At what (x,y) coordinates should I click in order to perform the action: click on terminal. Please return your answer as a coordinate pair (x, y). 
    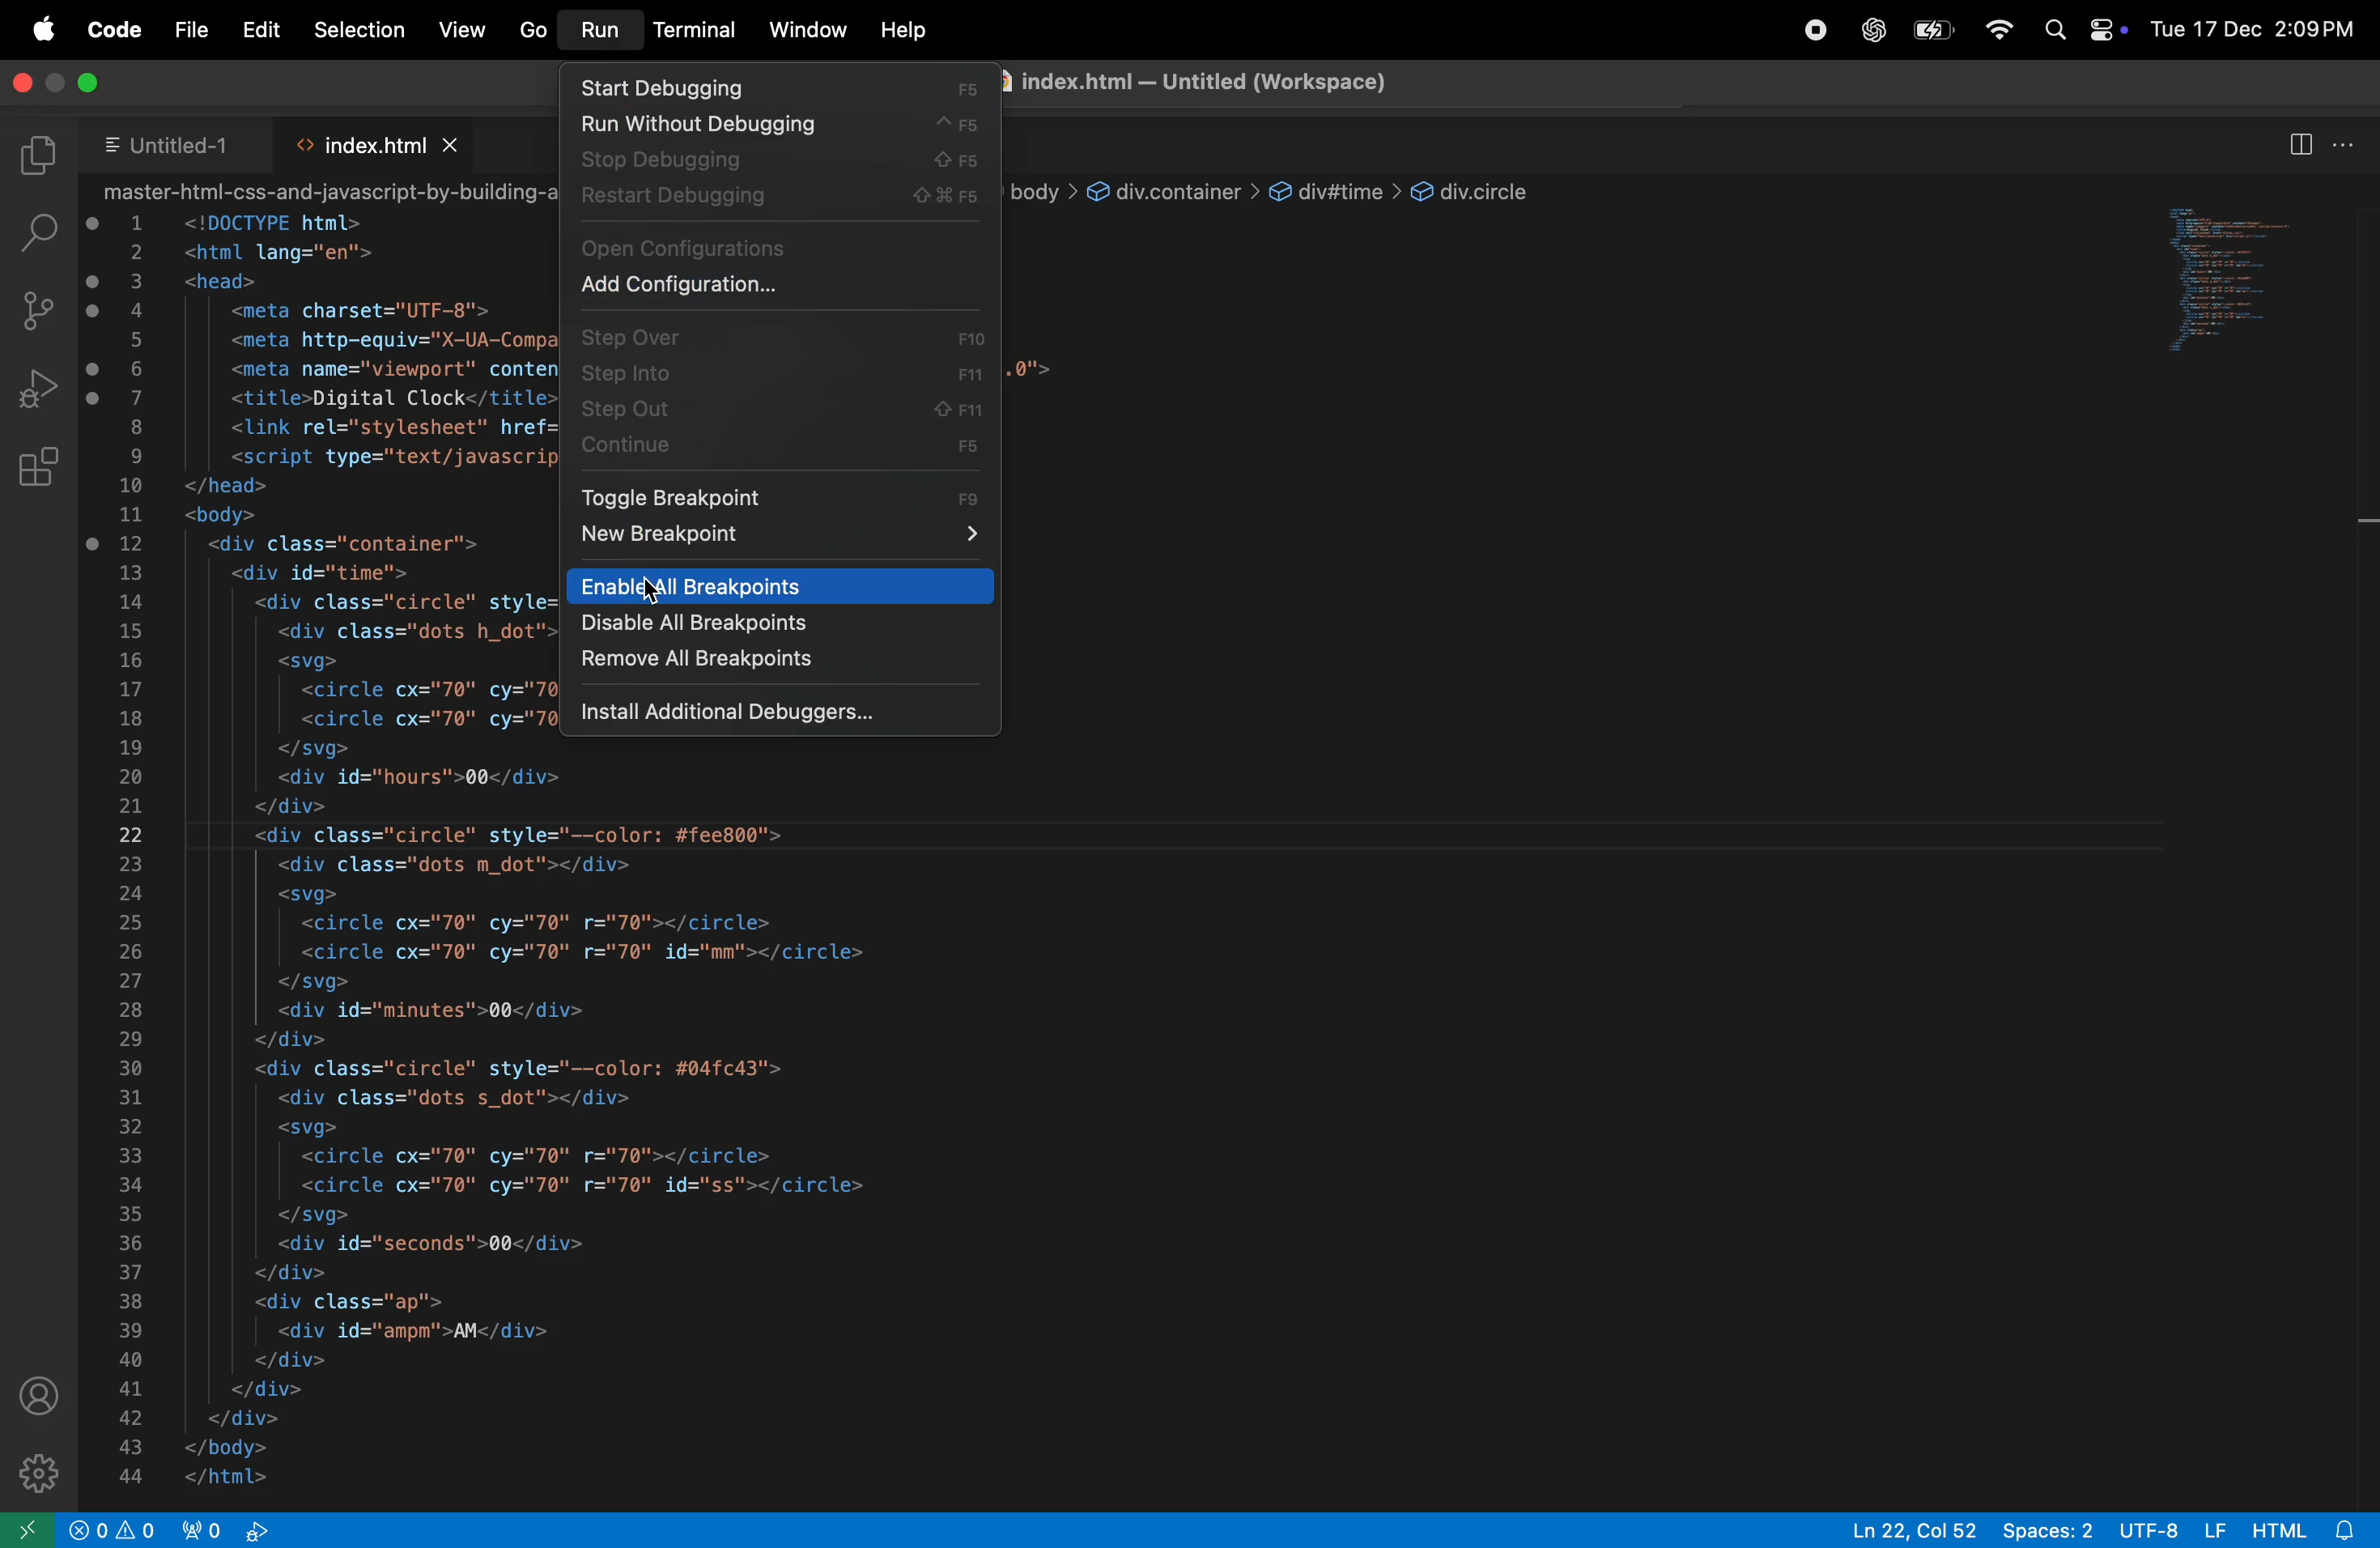
    Looking at the image, I should click on (694, 29).